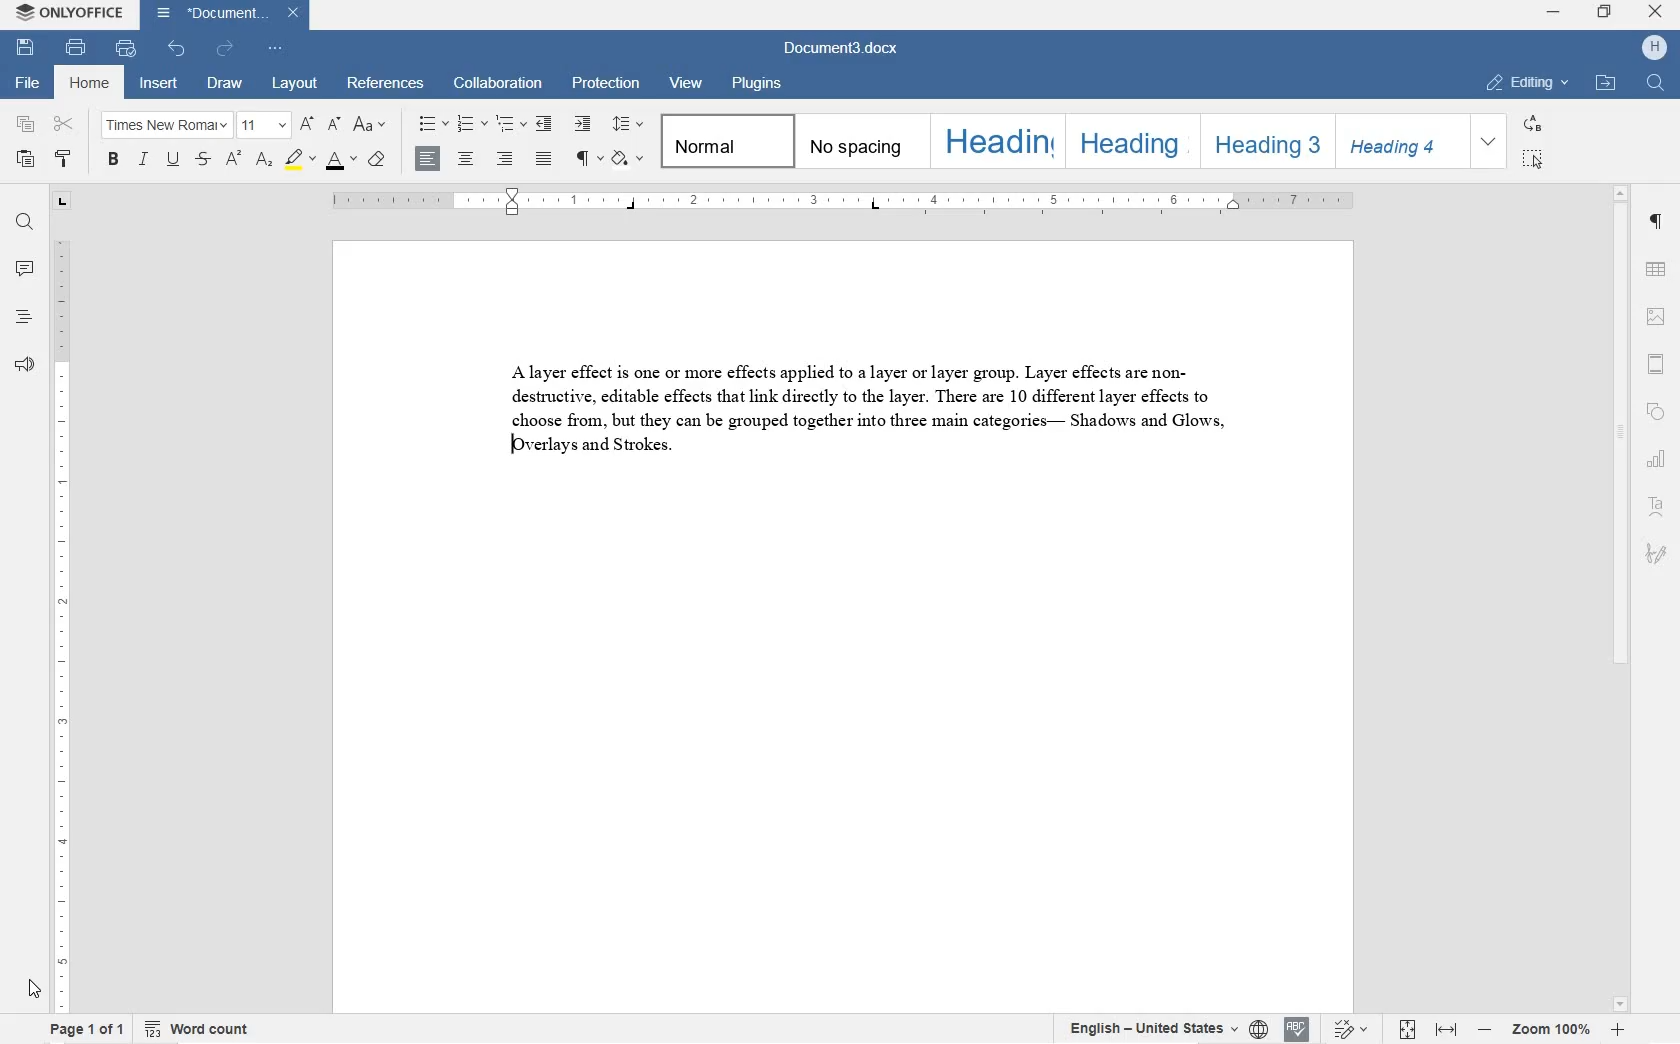 The width and height of the screenshot is (1680, 1044). Describe the element at coordinates (301, 159) in the screenshot. I see `HIGHLIGHT COLOR` at that location.